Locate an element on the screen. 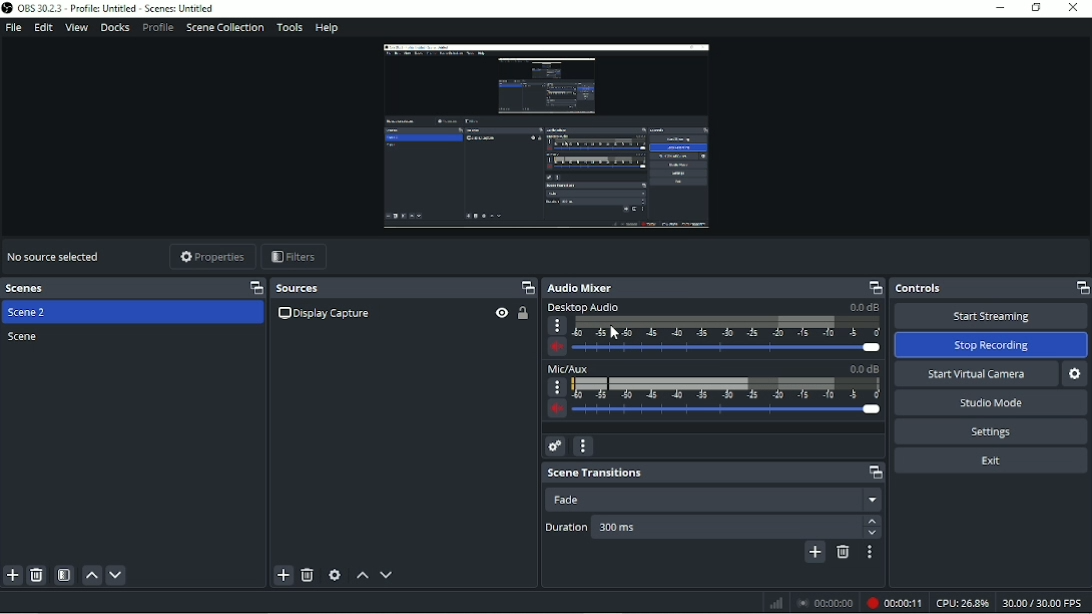 This screenshot has width=1092, height=614. Scenes is located at coordinates (133, 288).